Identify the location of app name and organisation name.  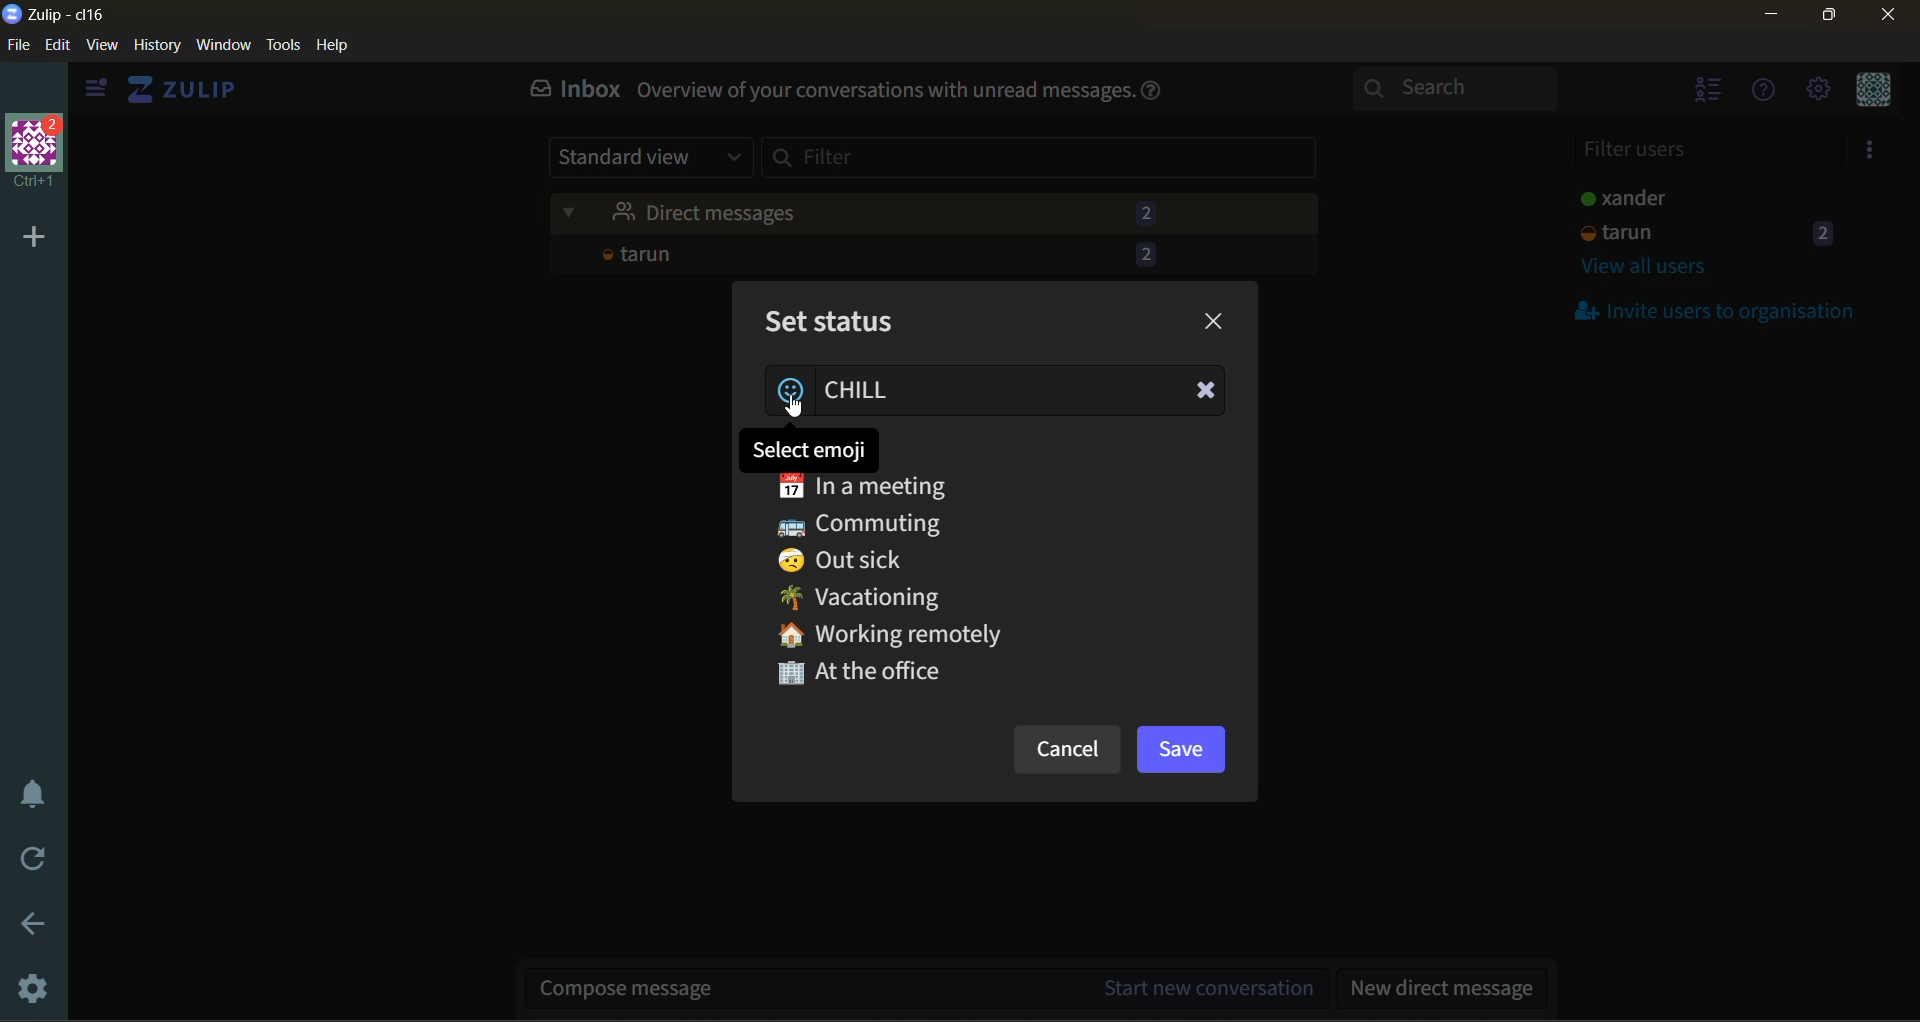
(58, 15).